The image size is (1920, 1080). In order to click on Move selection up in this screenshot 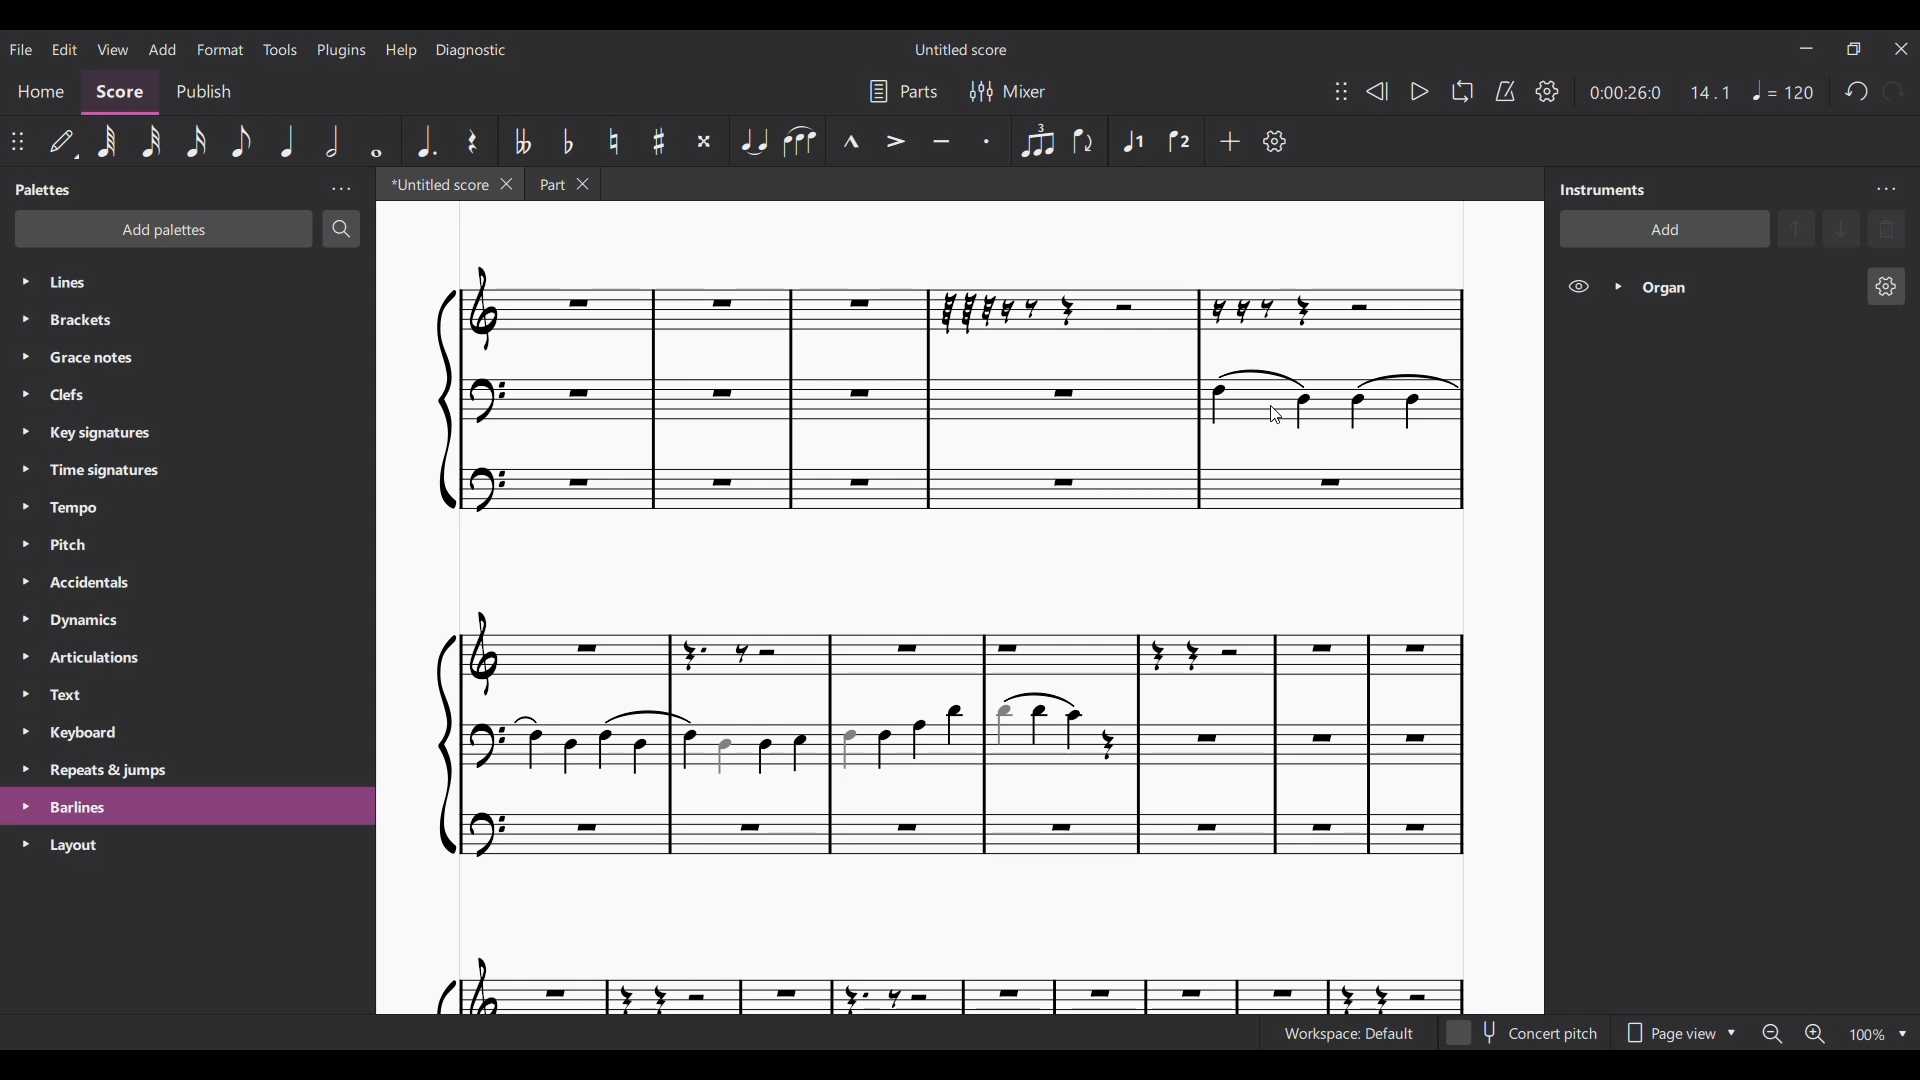, I will do `click(1796, 229)`.